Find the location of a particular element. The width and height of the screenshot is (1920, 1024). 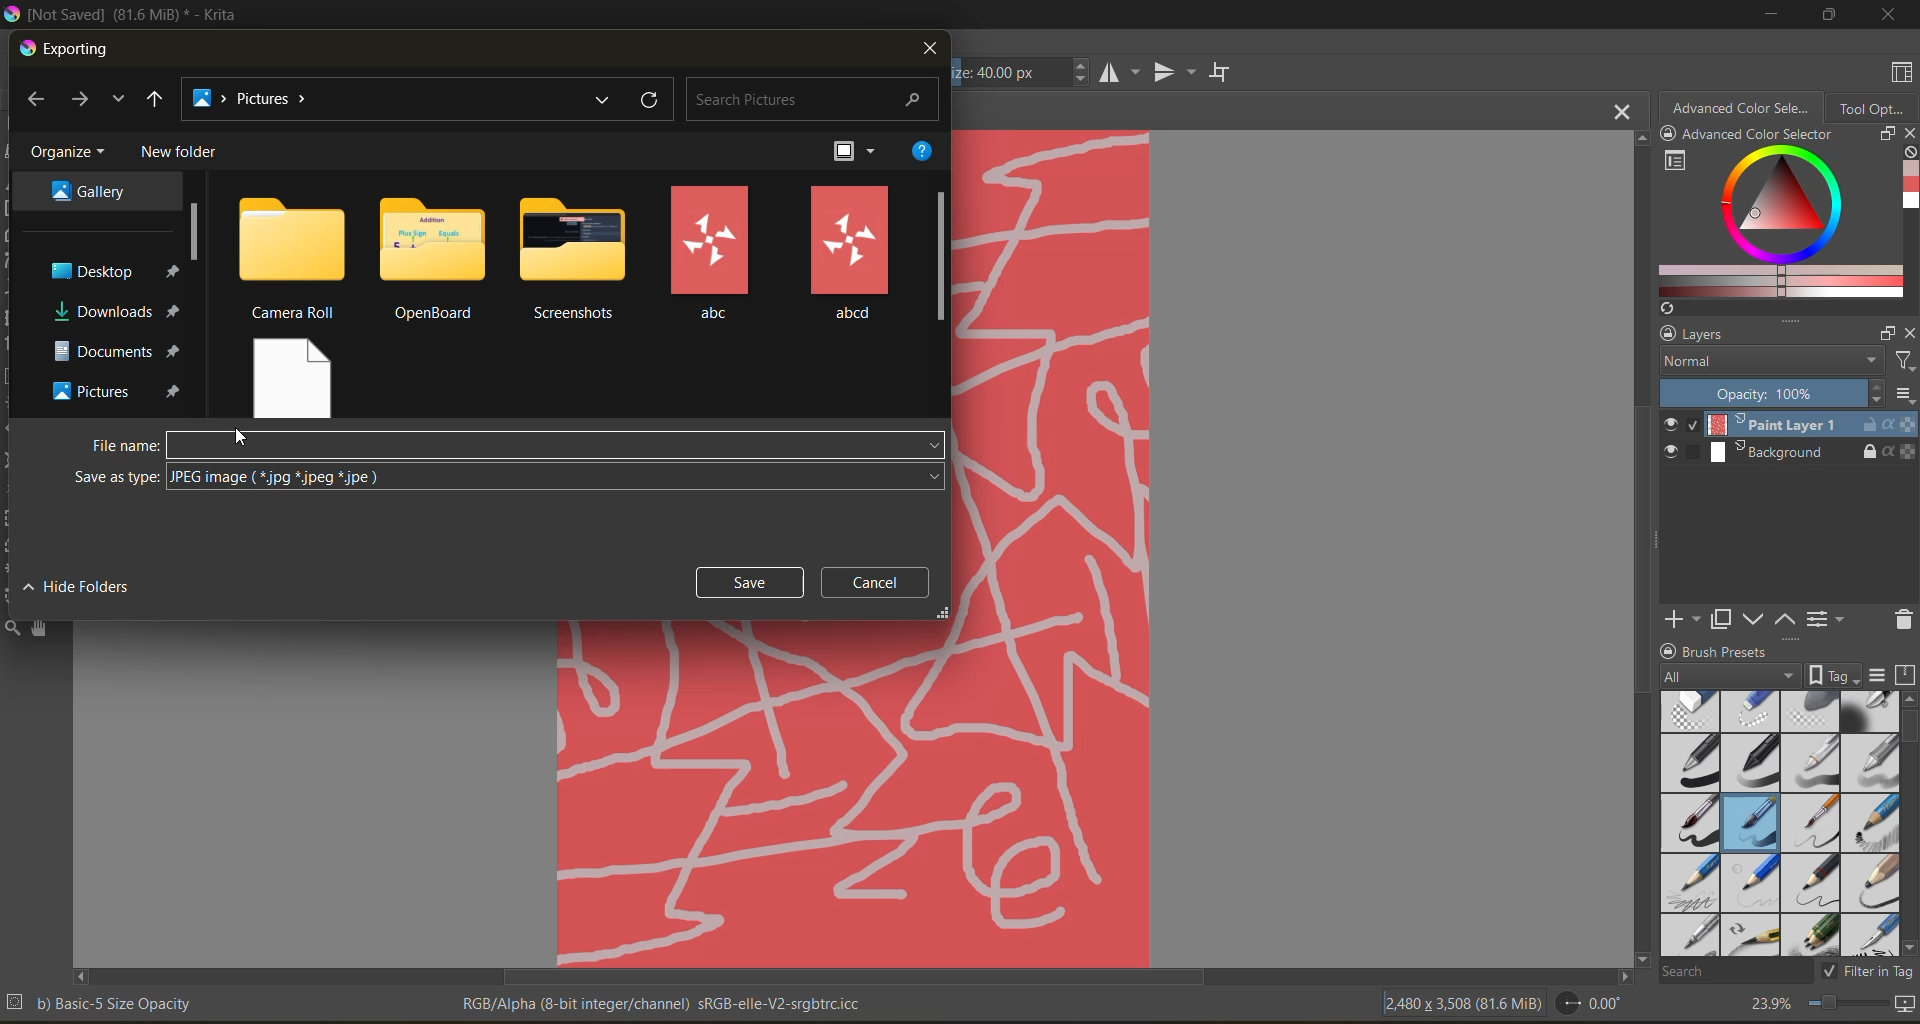

recent locations is located at coordinates (117, 99).